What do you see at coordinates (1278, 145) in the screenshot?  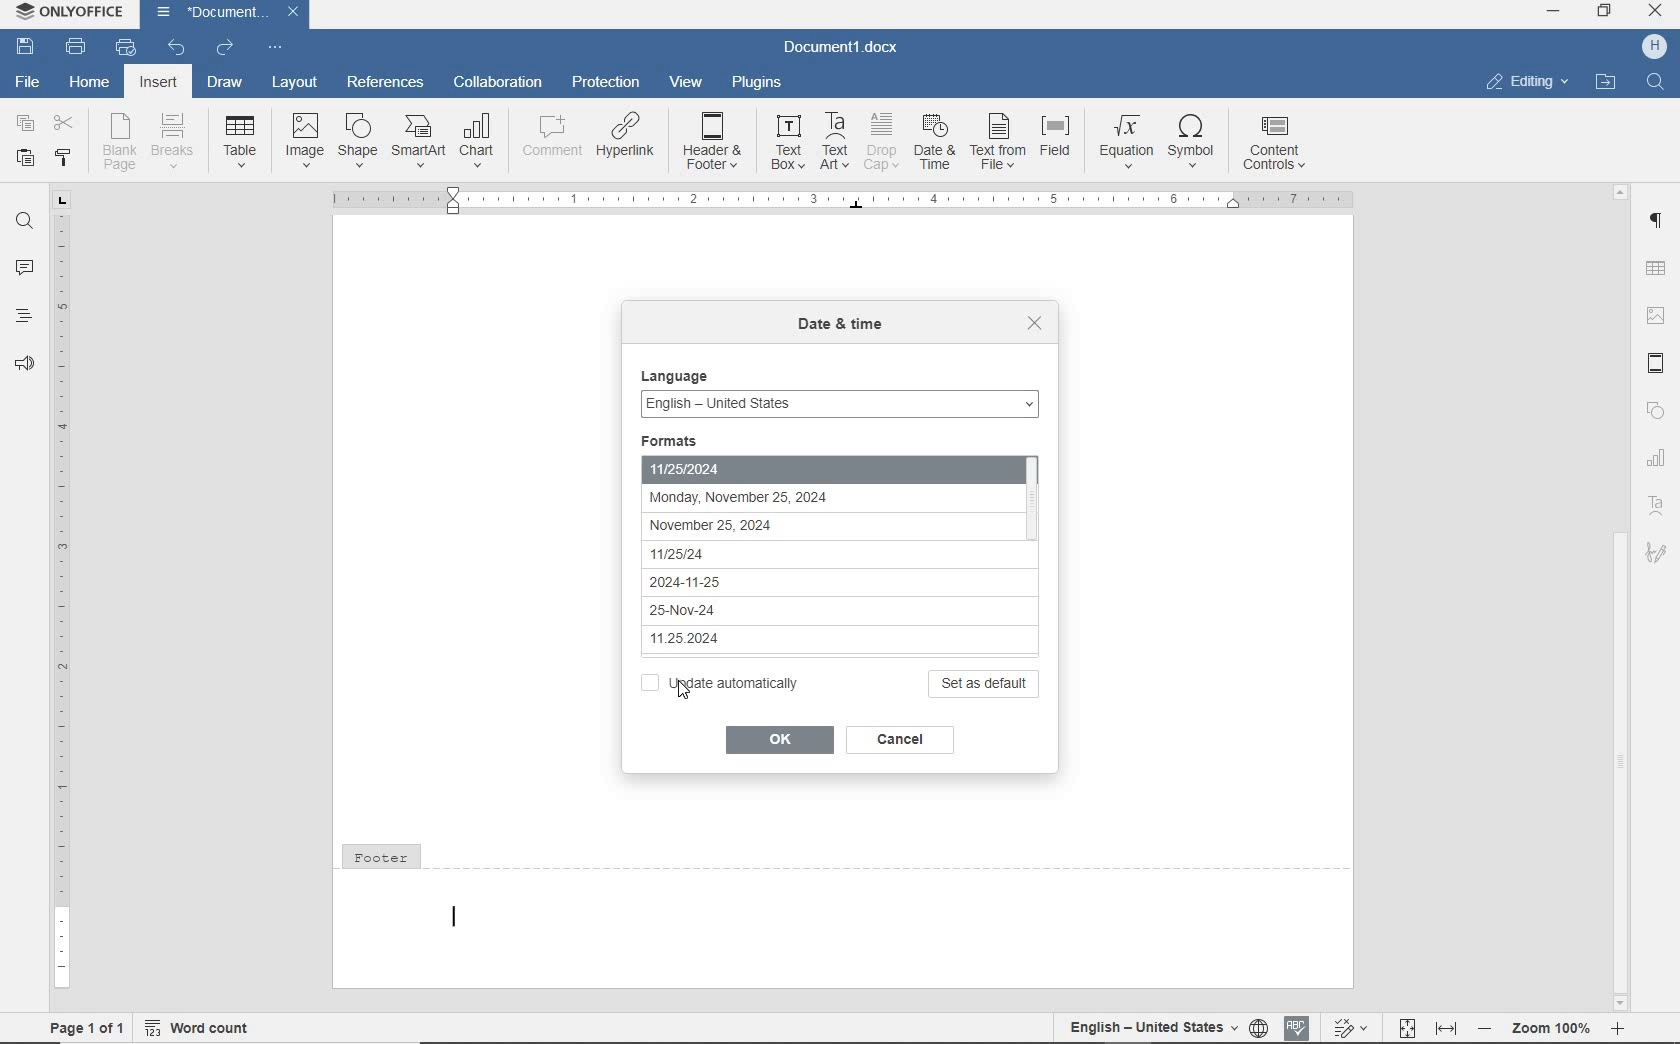 I see `content controls` at bounding box center [1278, 145].